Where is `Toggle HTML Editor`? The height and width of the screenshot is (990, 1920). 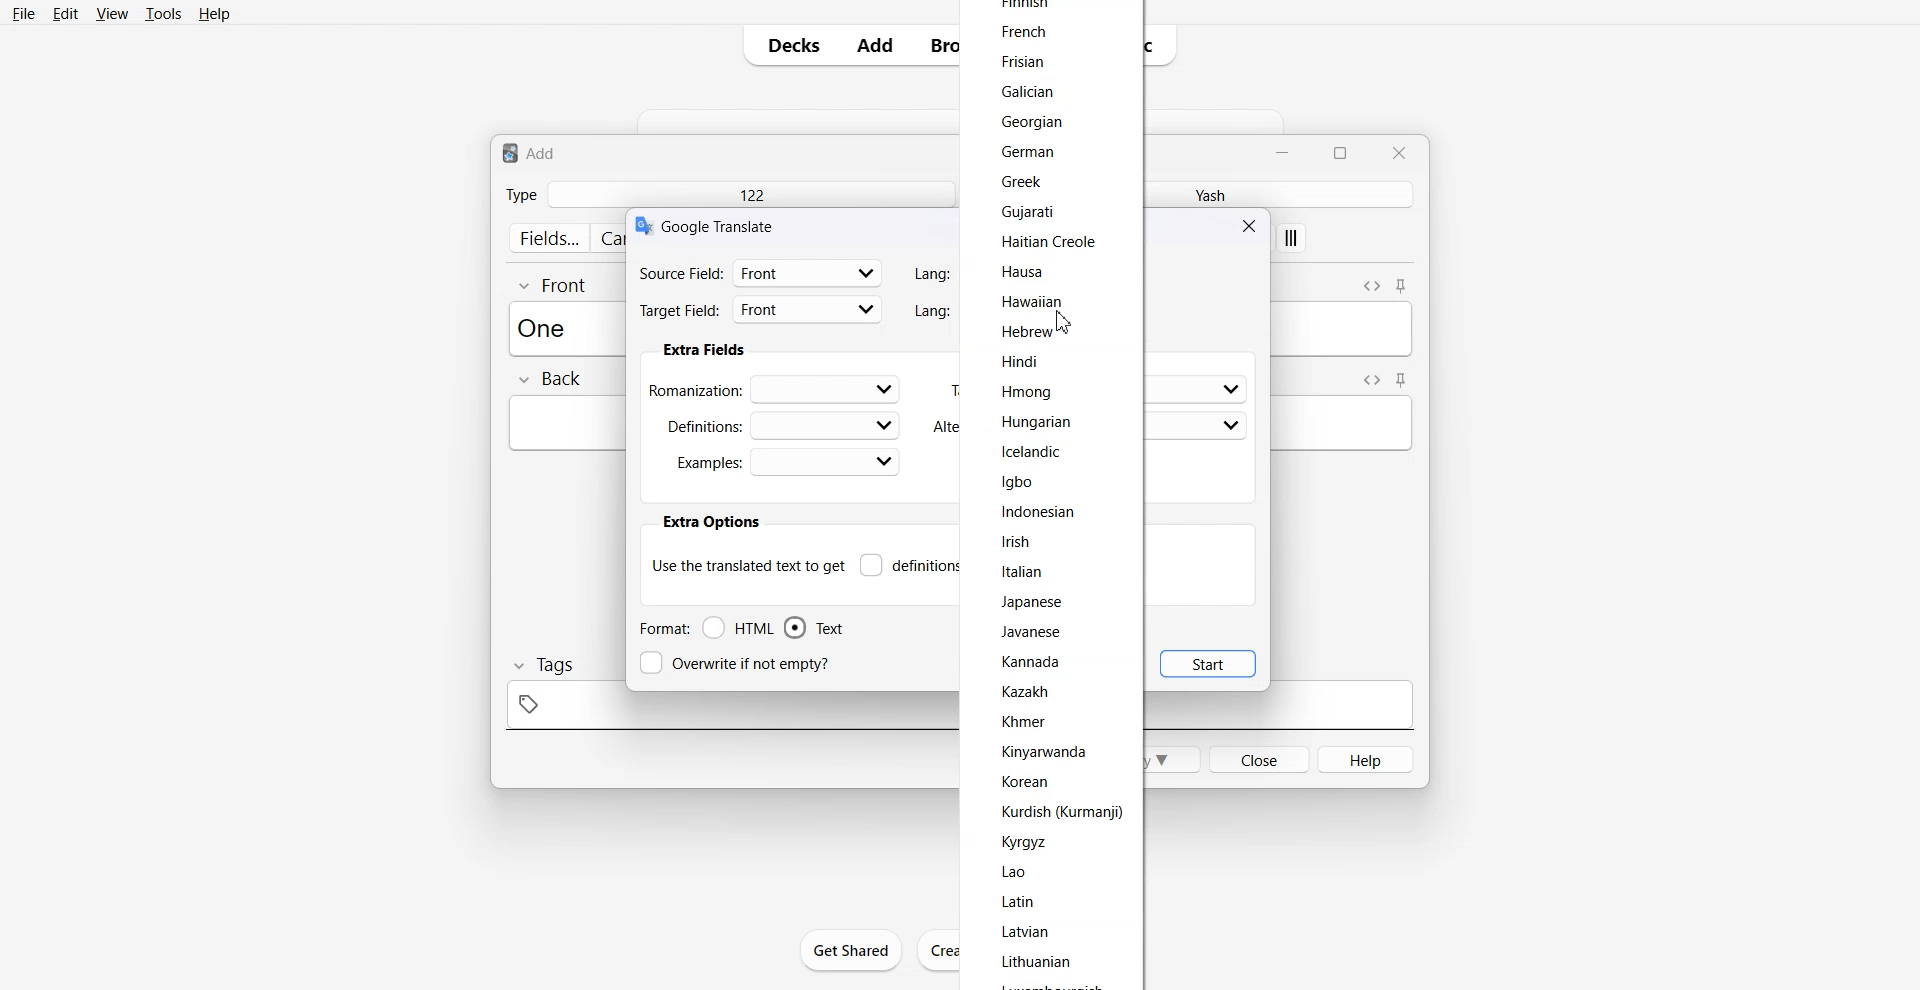
Toggle HTML Editor is located at coordinates (1368, 379).